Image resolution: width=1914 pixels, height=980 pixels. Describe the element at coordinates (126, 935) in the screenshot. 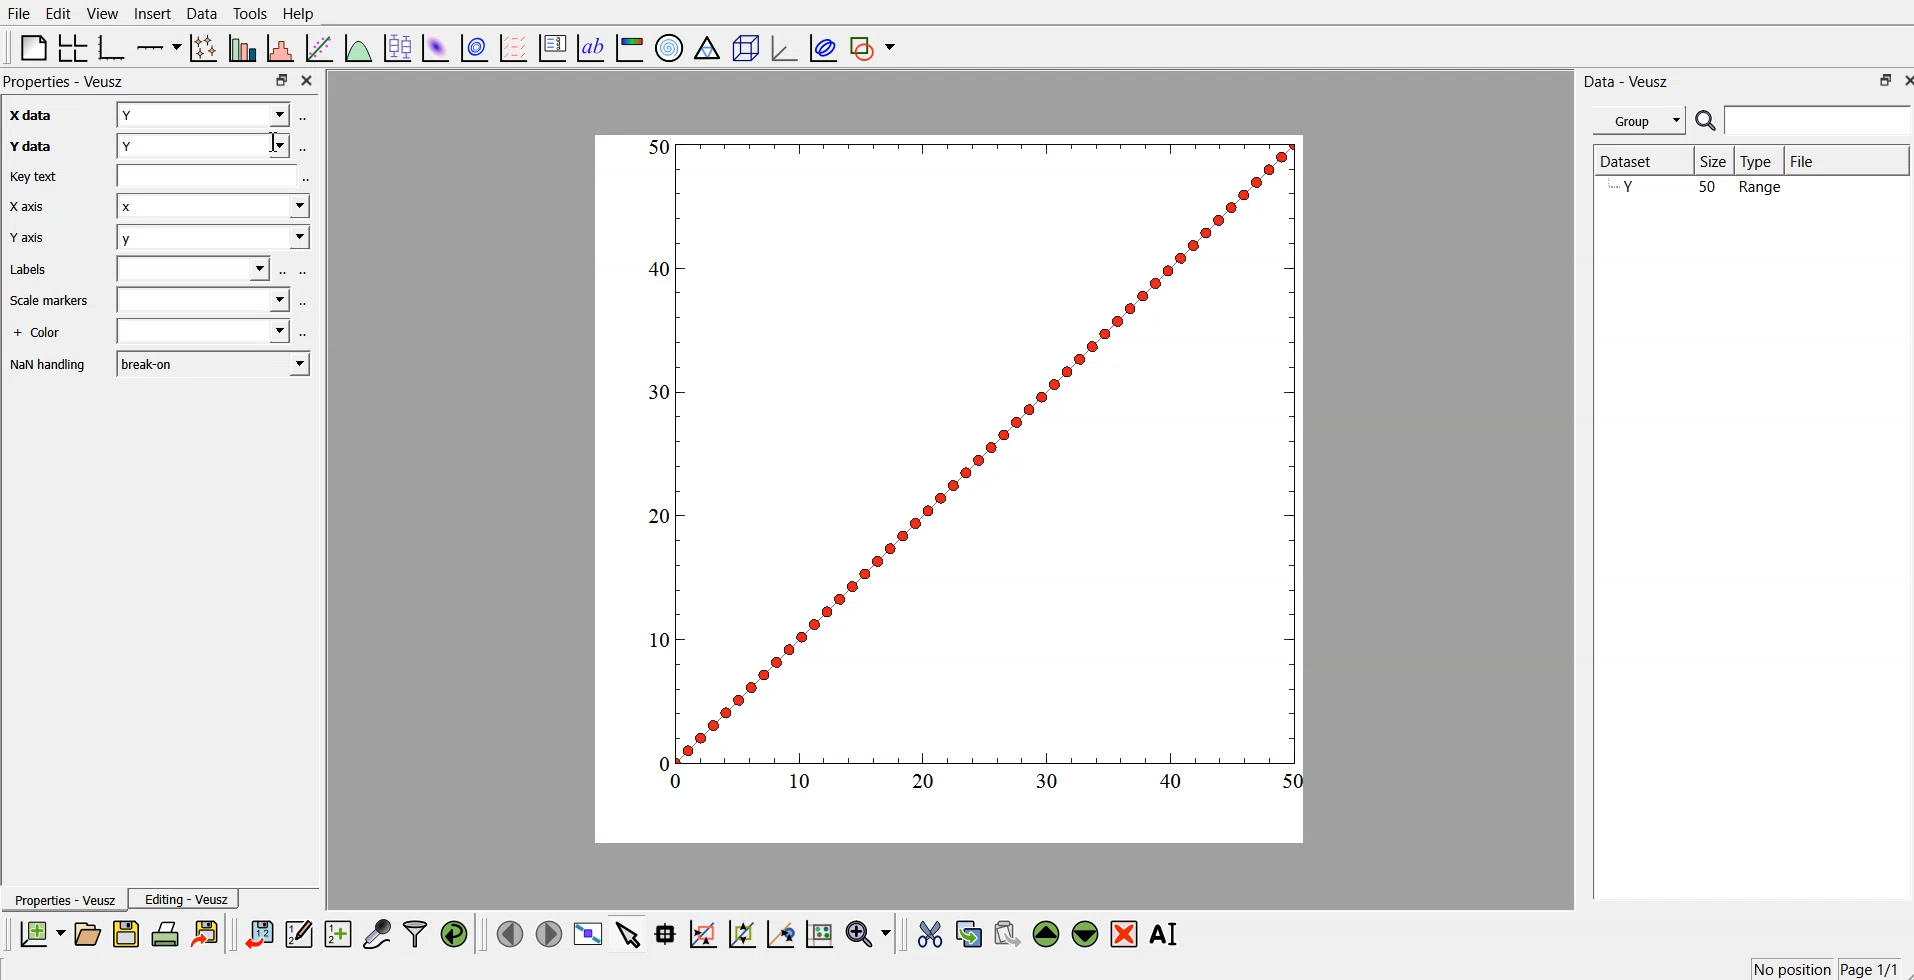

I see `save document` at that location.